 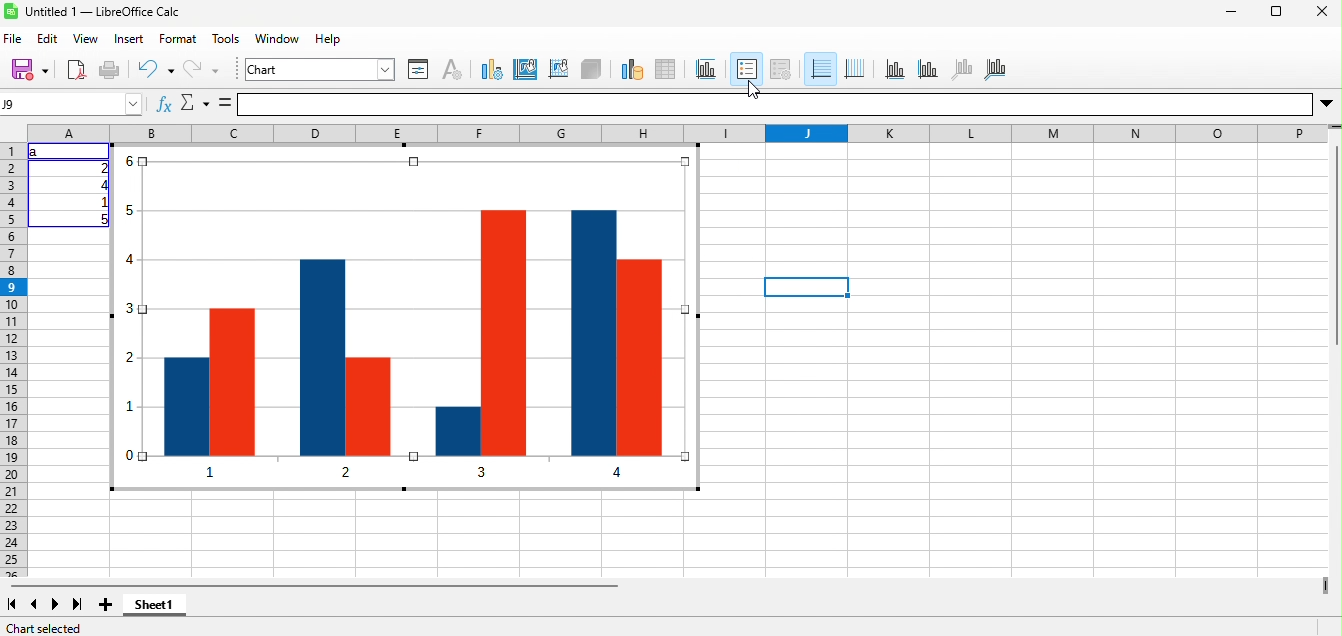 What do you see at coordinates (781, 70) in the screenshot?
I see `legend` at bounding box center [781, 70].